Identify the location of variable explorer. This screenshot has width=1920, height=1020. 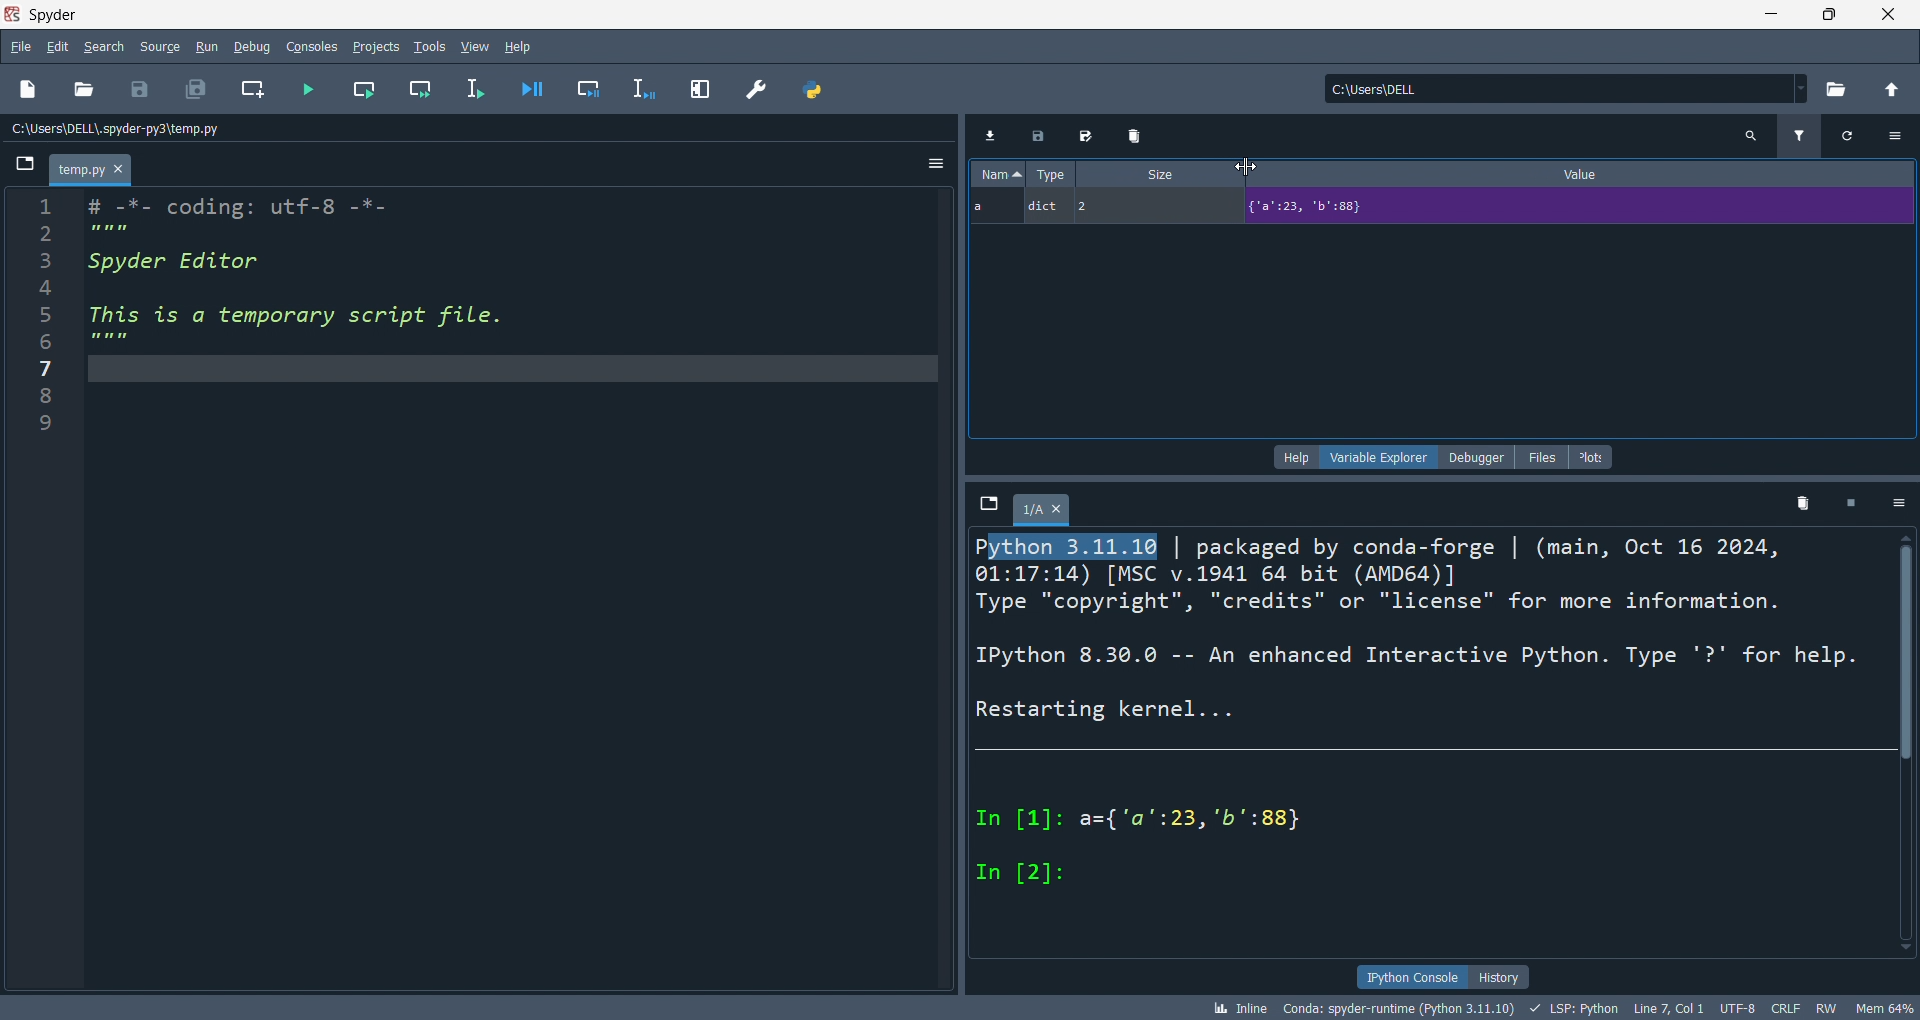
(1378, 456).